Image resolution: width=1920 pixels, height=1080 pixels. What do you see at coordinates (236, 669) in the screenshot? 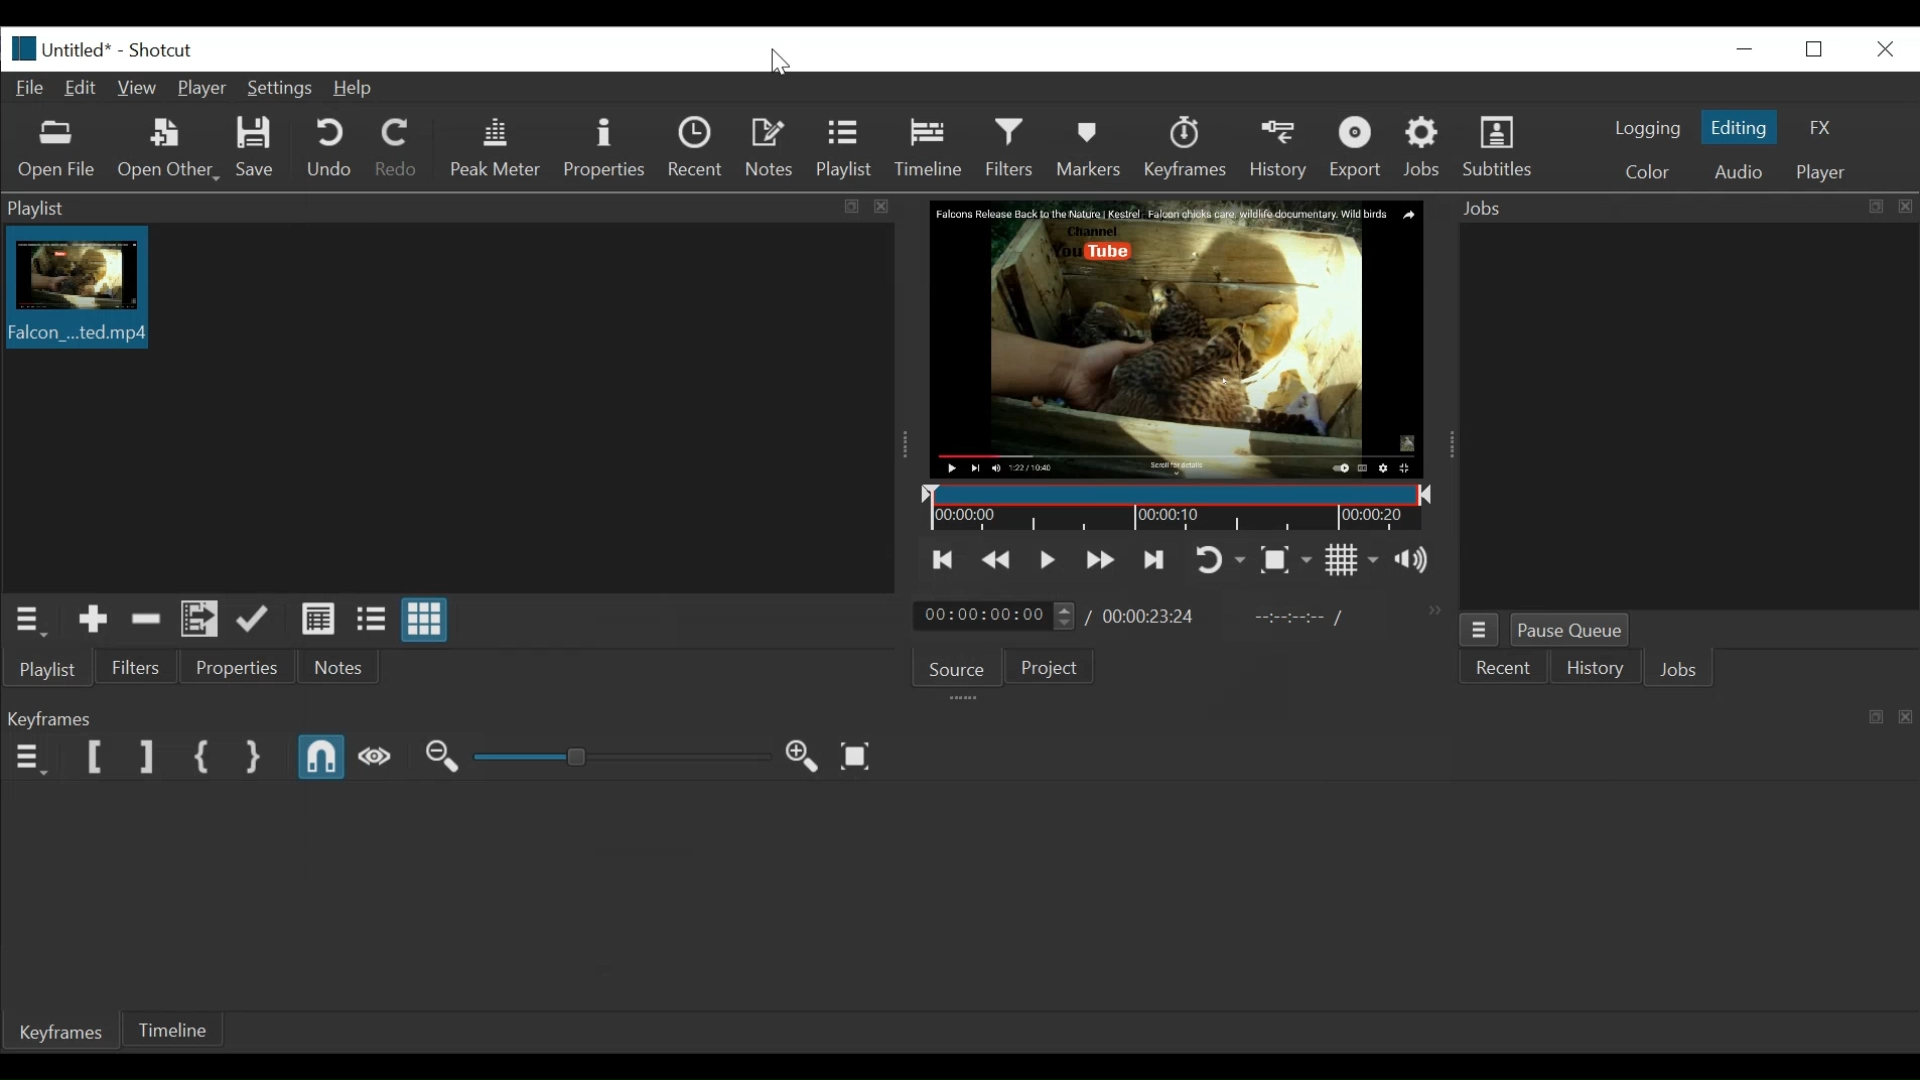
I see `Properties` at bounding box center [236, 669].